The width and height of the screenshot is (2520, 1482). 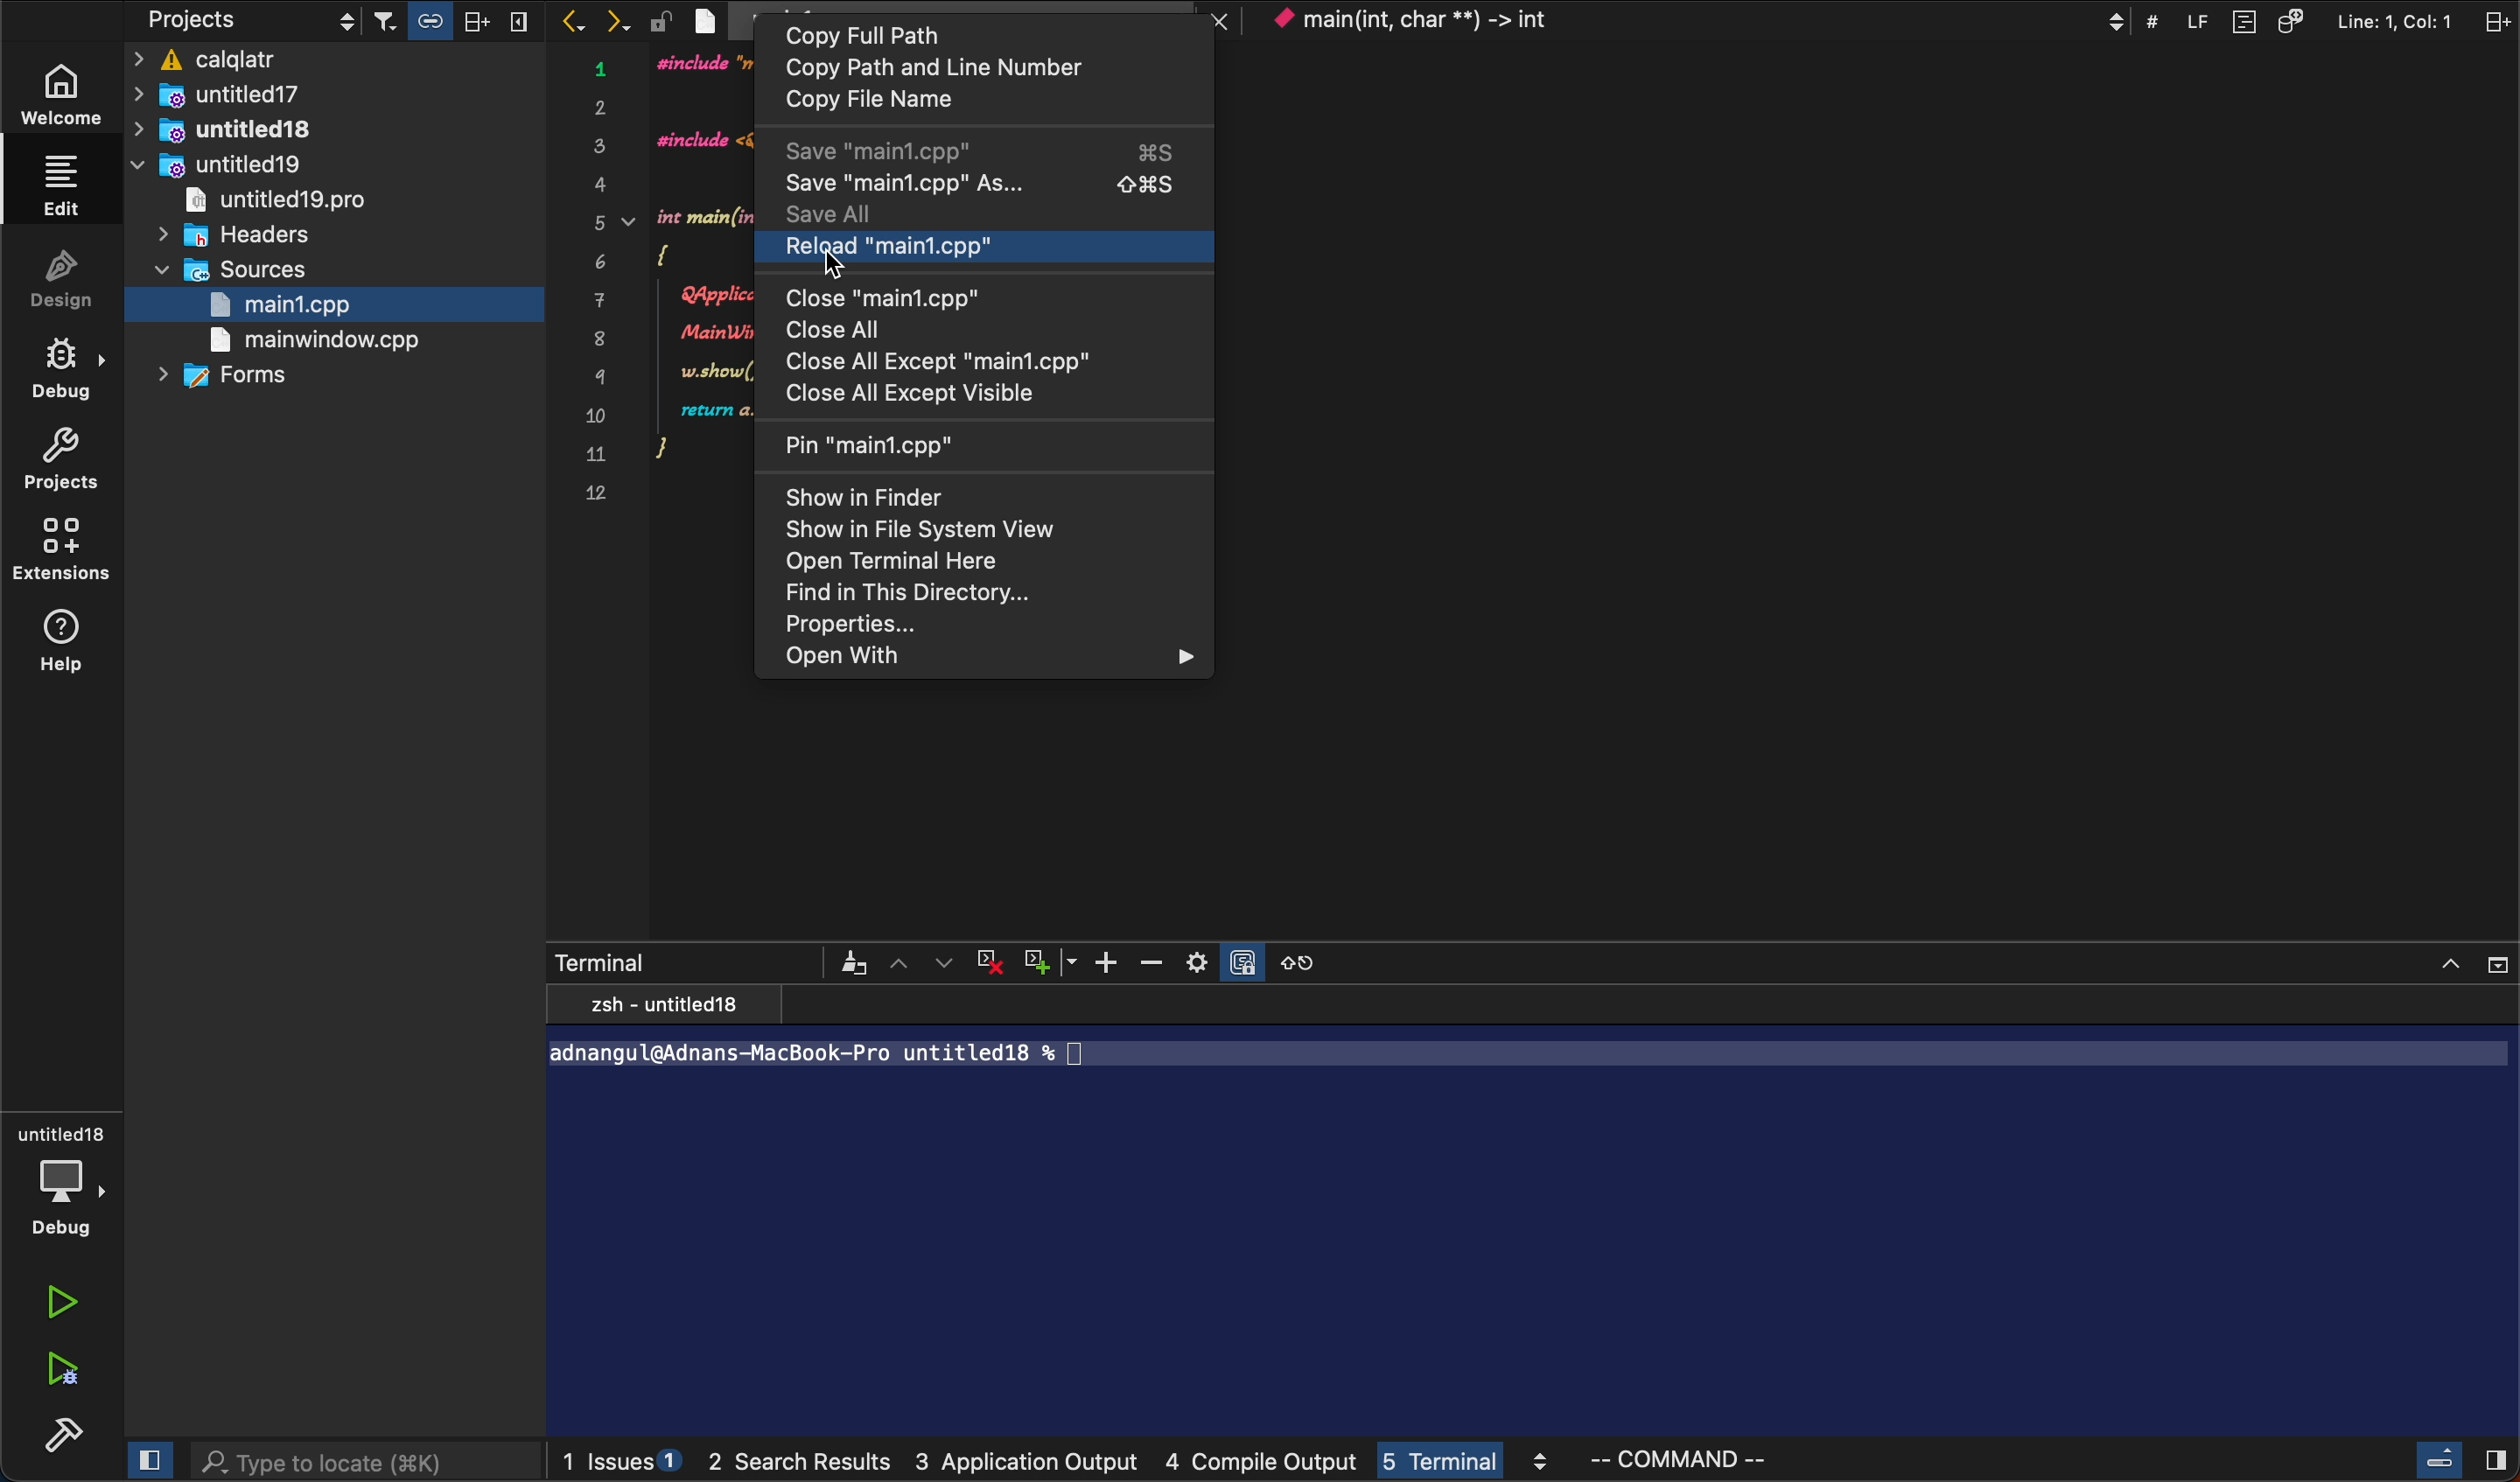 What do you see at coordinates (935, 360) in the screenshot?
I see `close except main 1` at bounding box center [935, 360].